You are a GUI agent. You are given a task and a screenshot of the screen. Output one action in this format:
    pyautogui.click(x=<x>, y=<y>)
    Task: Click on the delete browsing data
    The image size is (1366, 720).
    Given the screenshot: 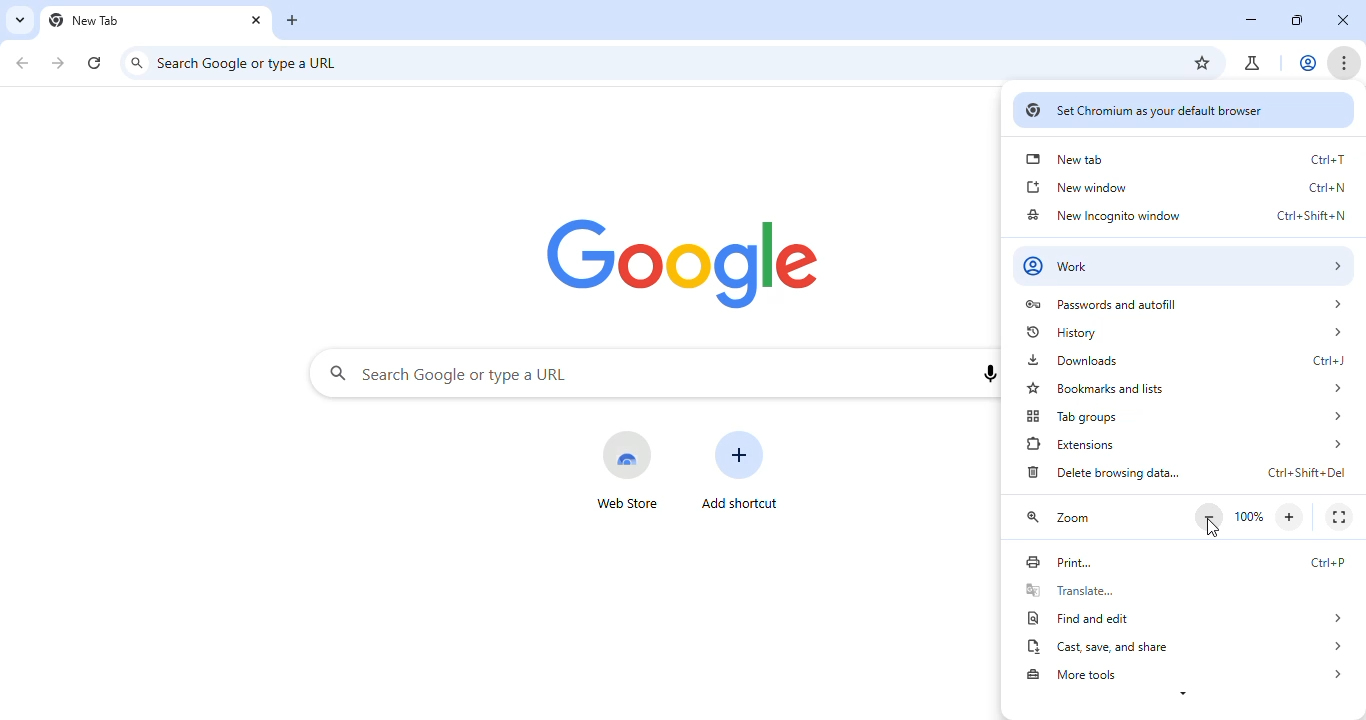 What is the action you would take?
    pyautogui.click(x=1185, y=473)
    